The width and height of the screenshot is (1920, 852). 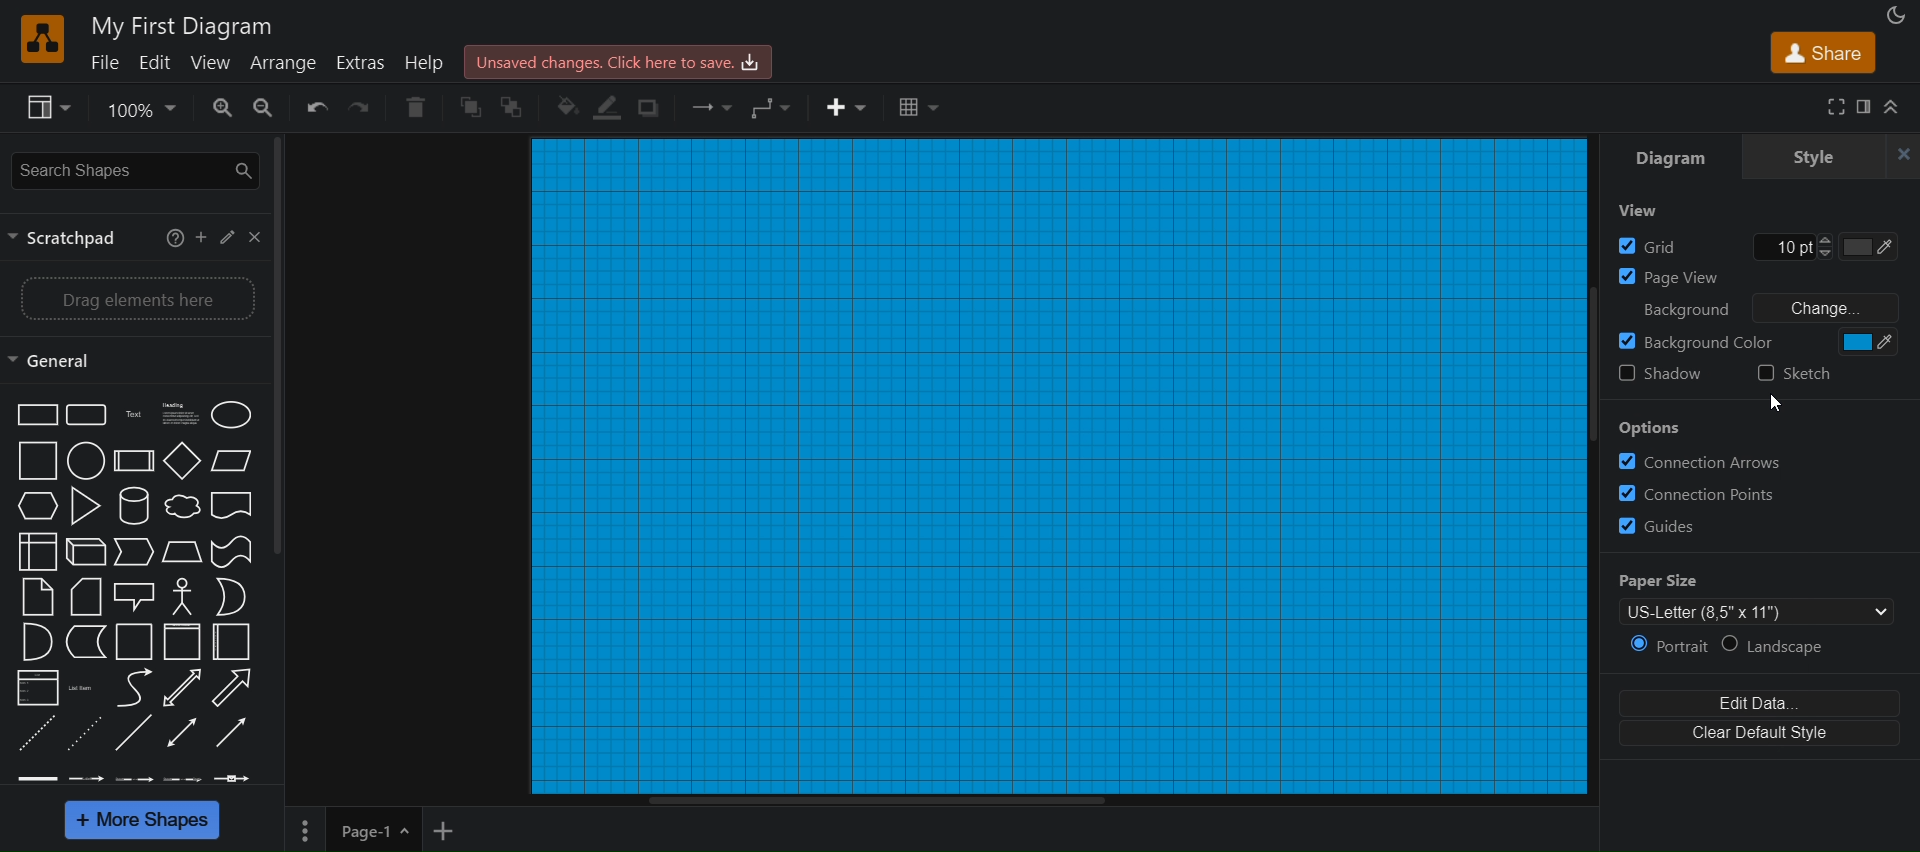 I want to click on edit, so click(x=155, y=65).